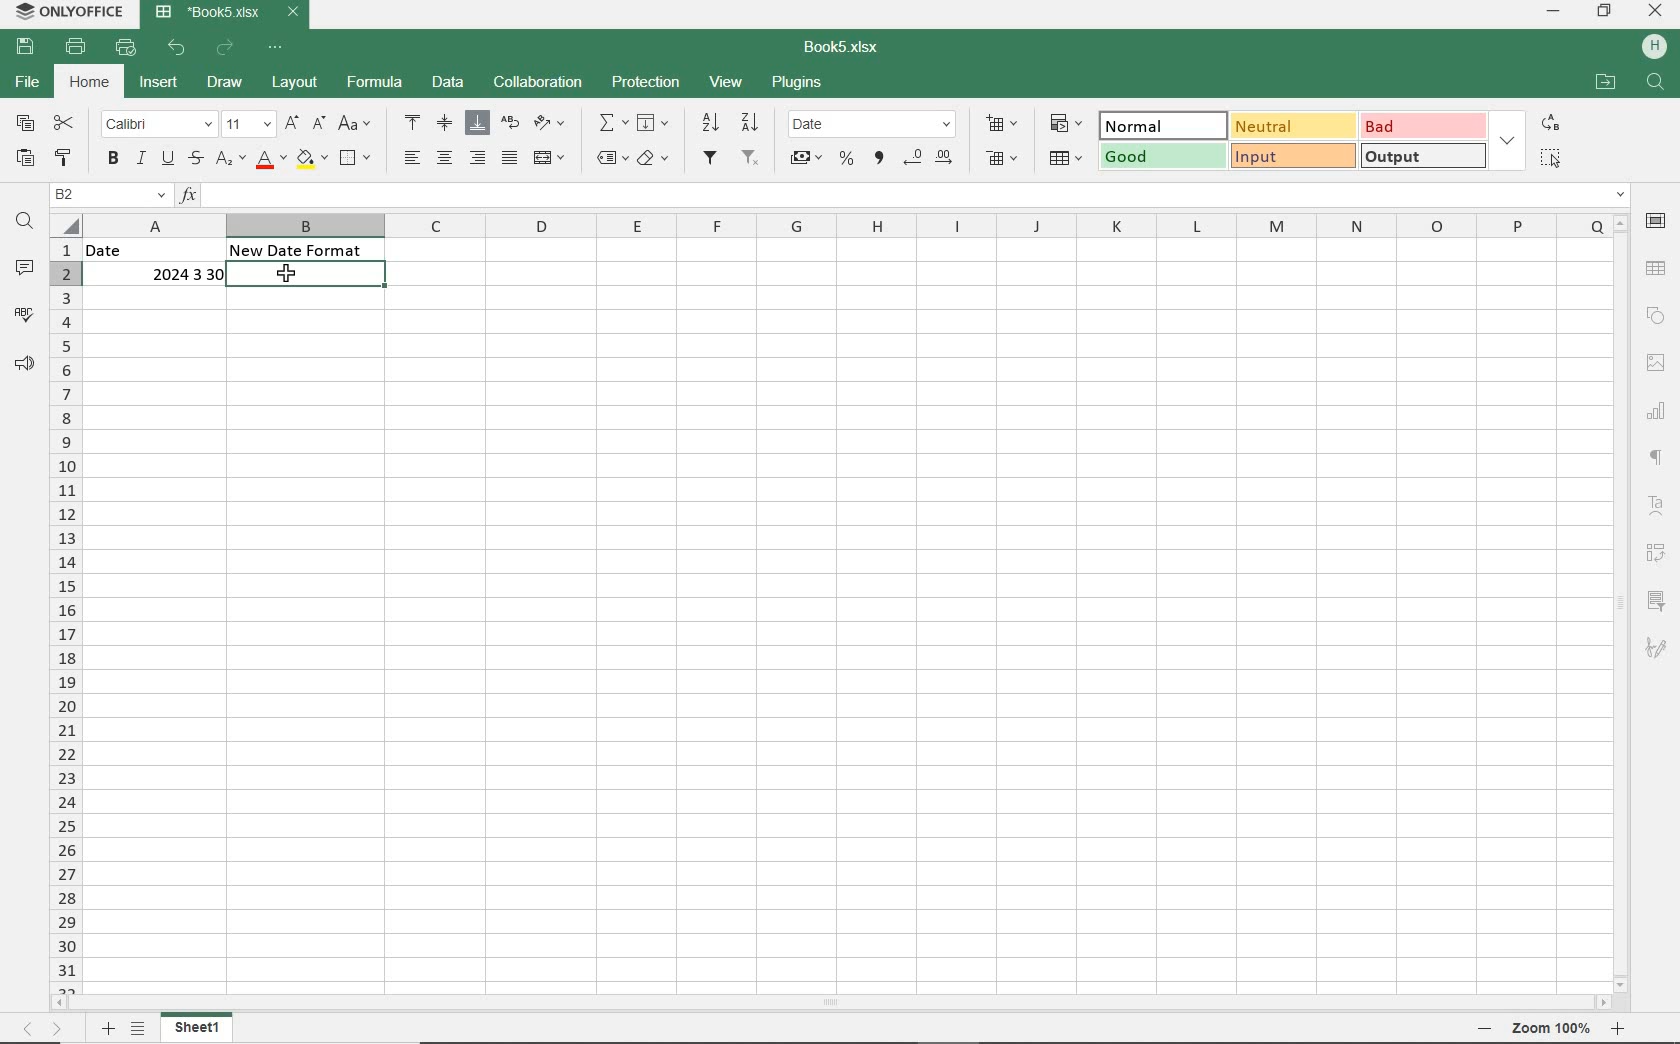 The image size is (1680, 1044). Describe the element at coordinates (847, 224) in the screenshot. I see `COLUMNS` at that location.